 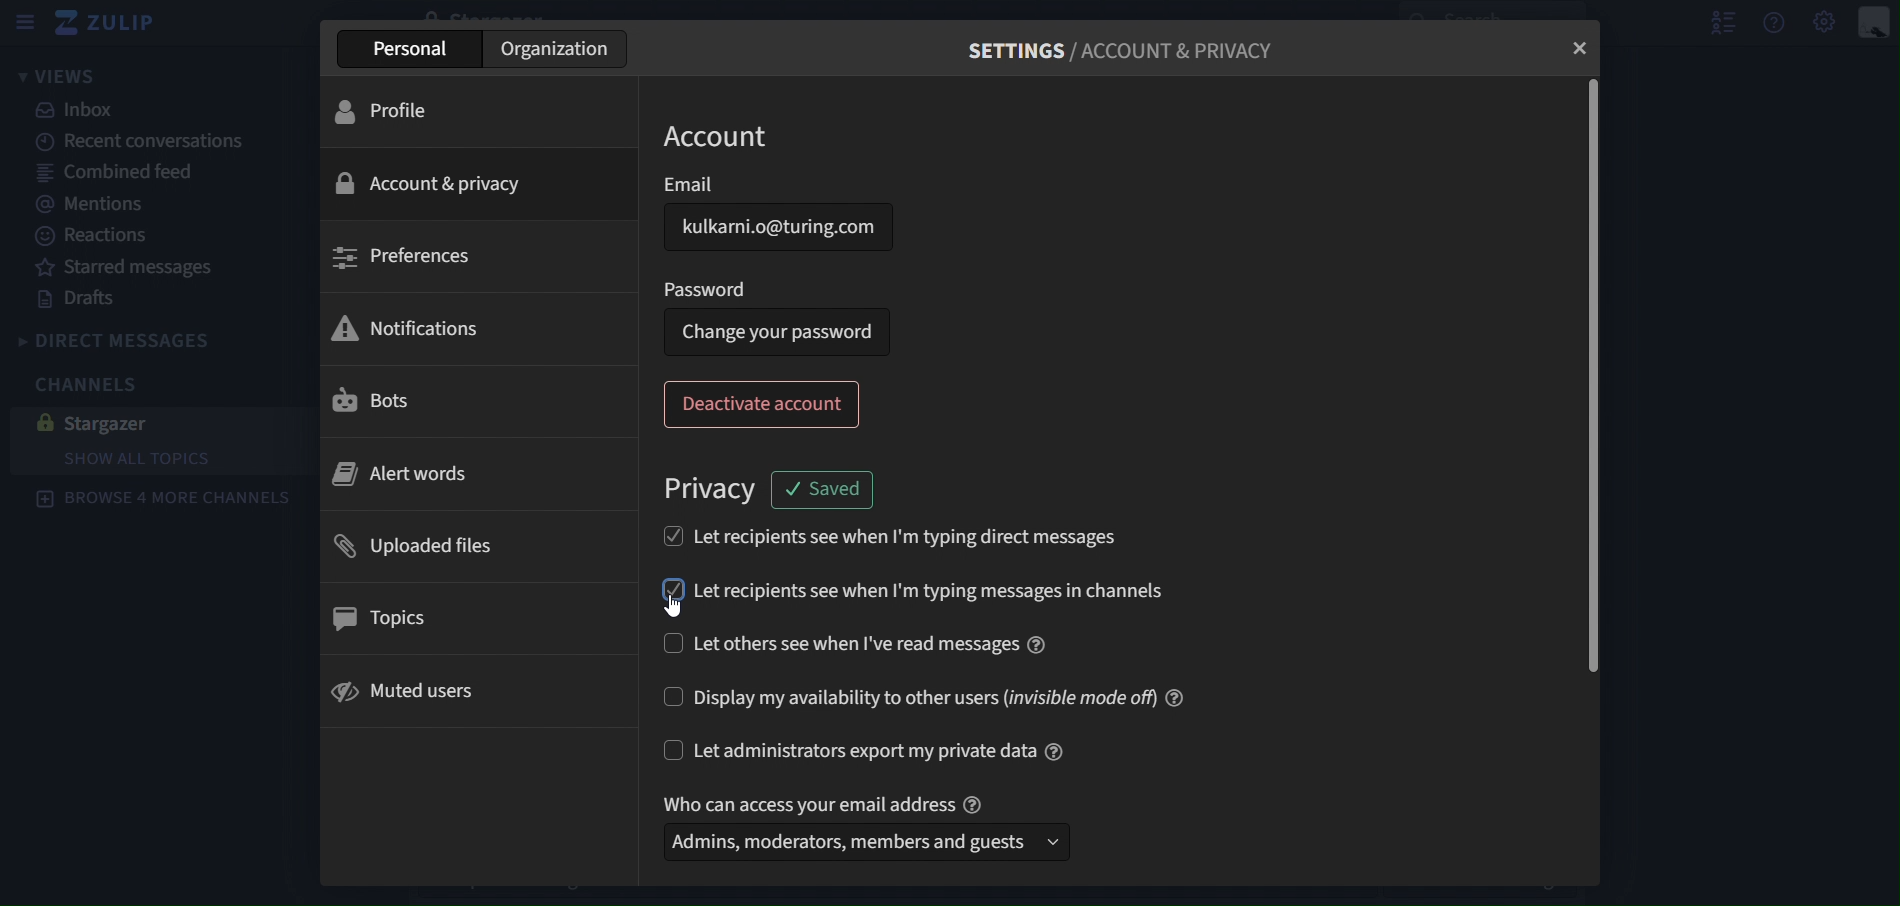 I want to click on inbox, so click(x=79, y=113).